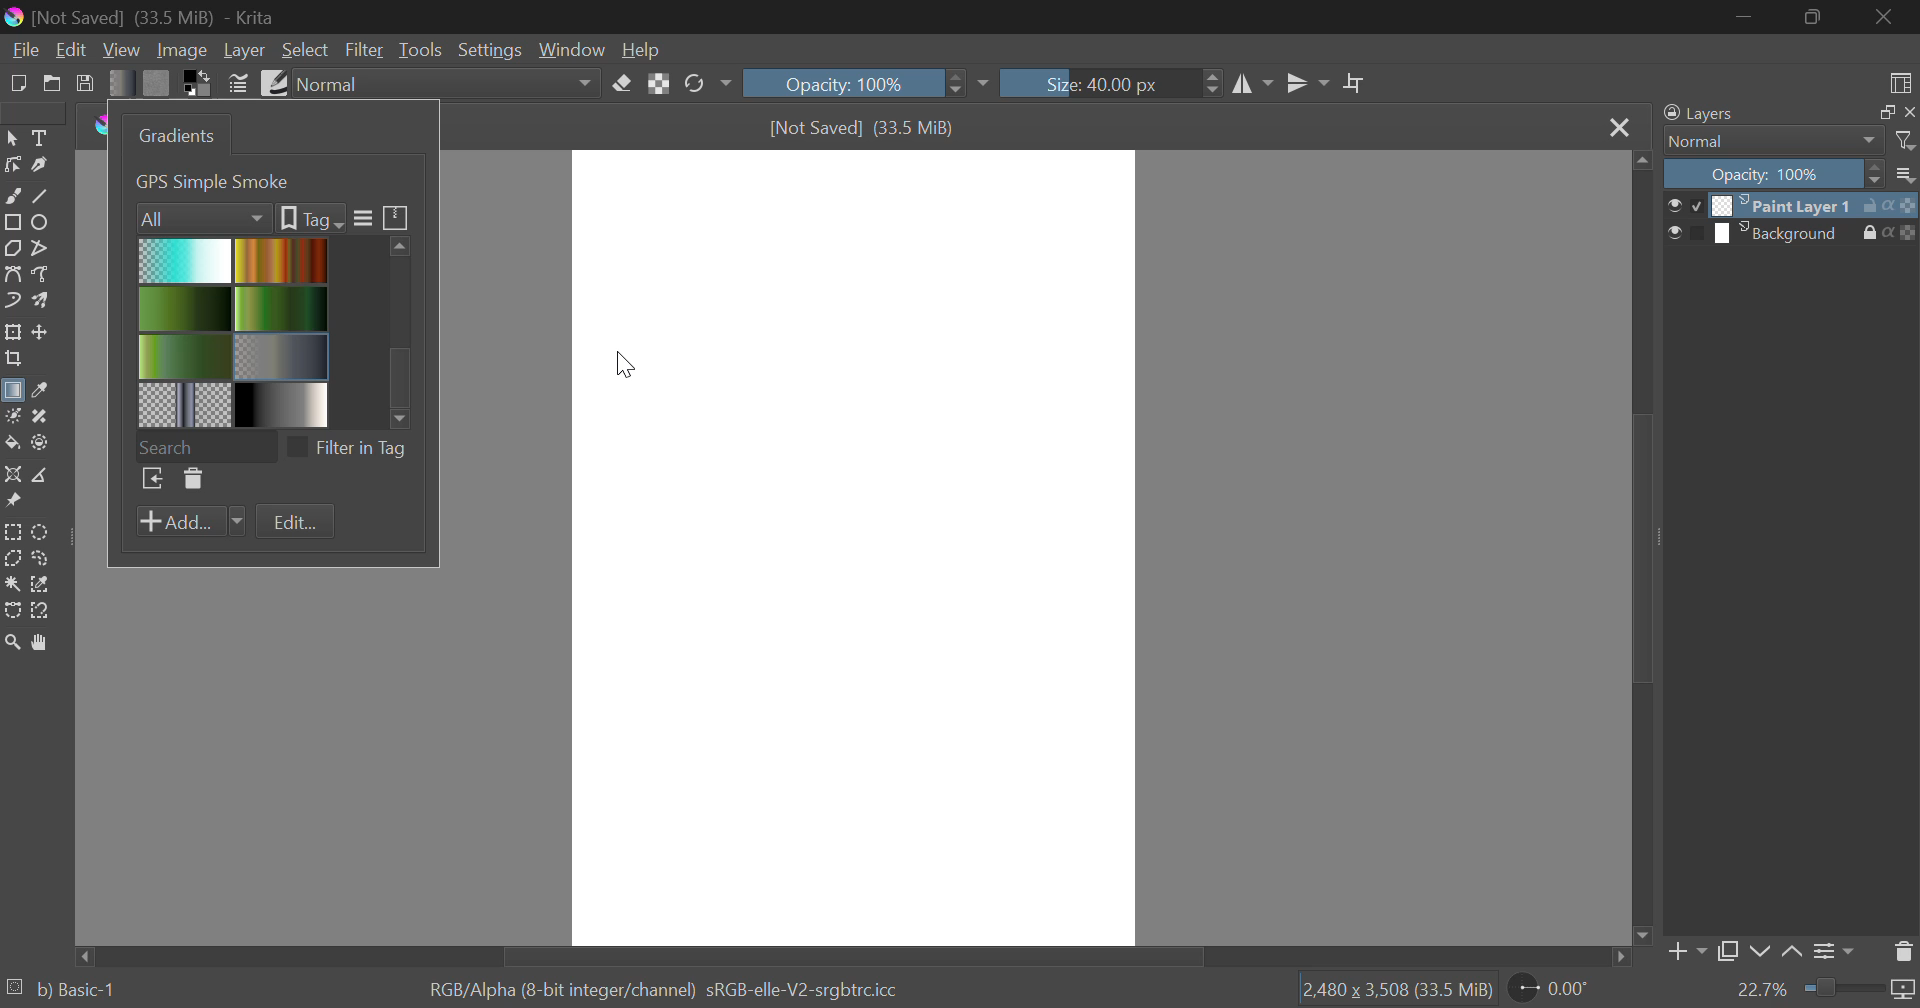  Describe the element at coordinates (190, 522) in the screenshot. I see `Add...` at that location.